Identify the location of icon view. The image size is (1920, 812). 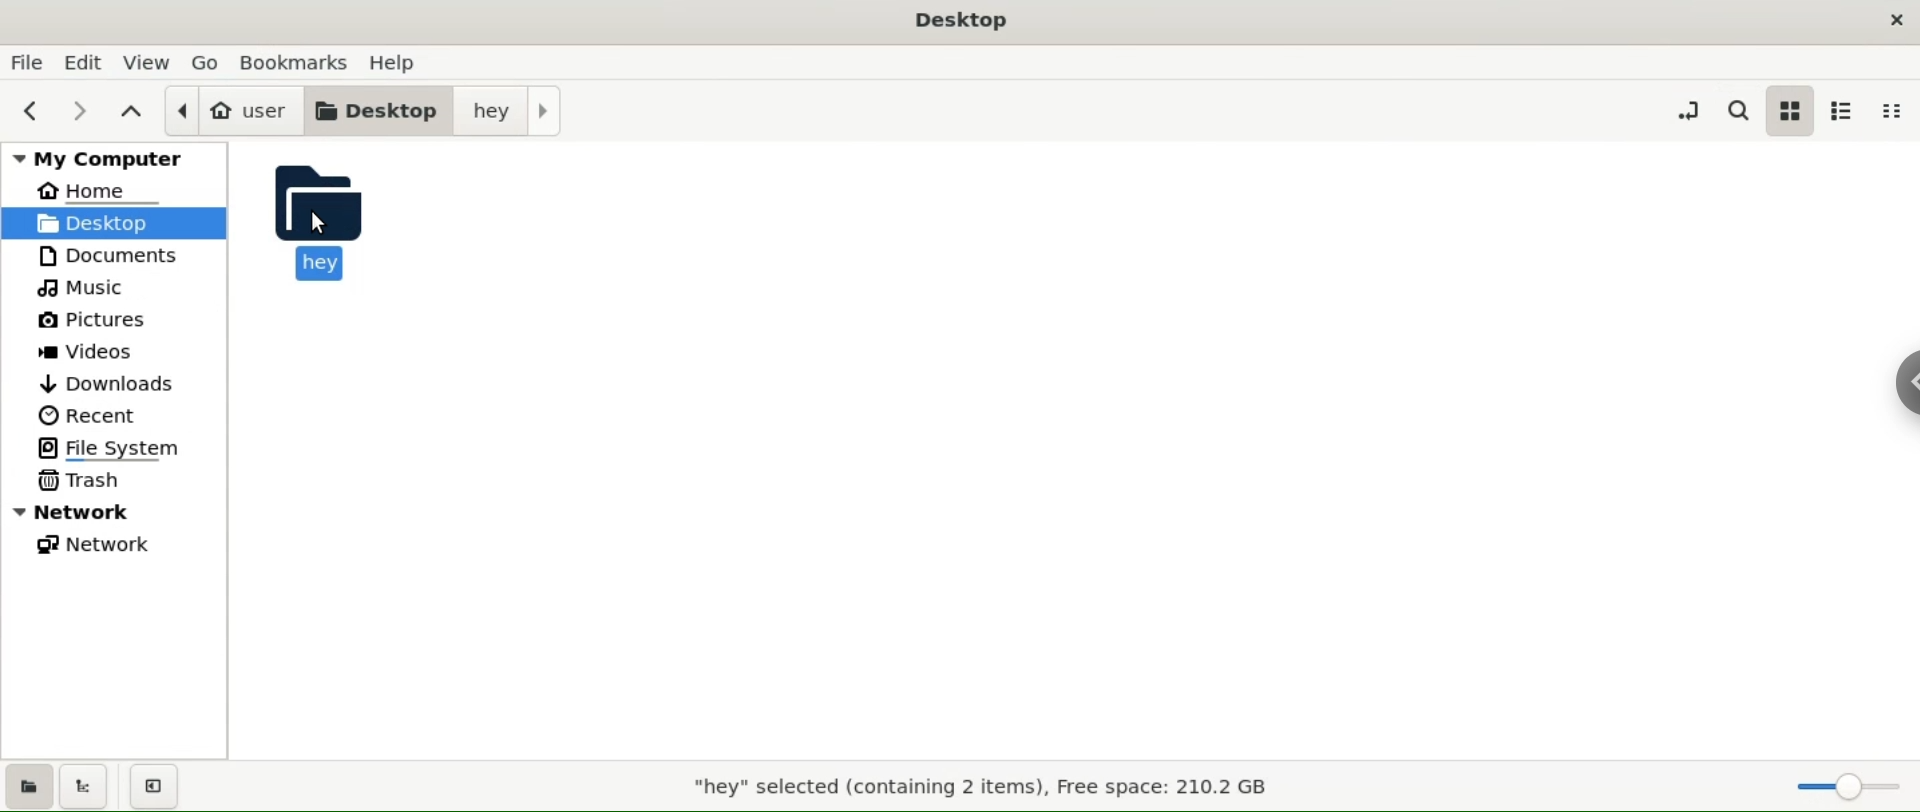
(1789, 111).